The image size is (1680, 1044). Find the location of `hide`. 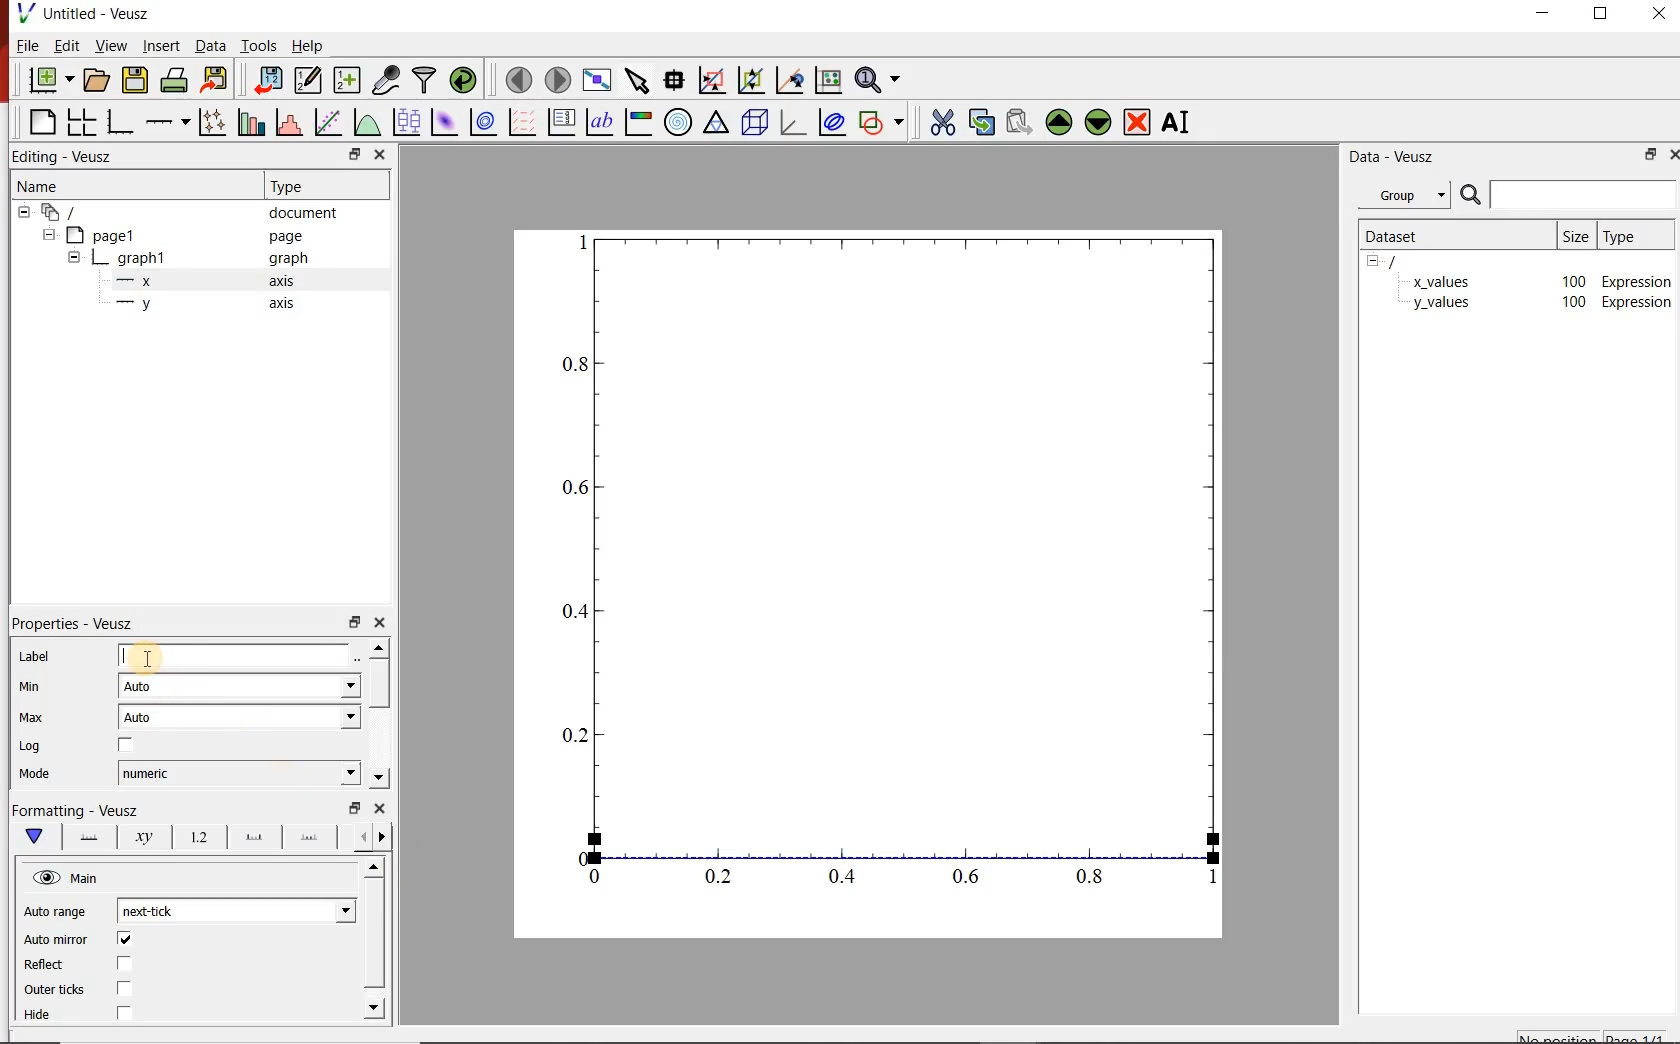

hide is located at coordinates (24, 212).